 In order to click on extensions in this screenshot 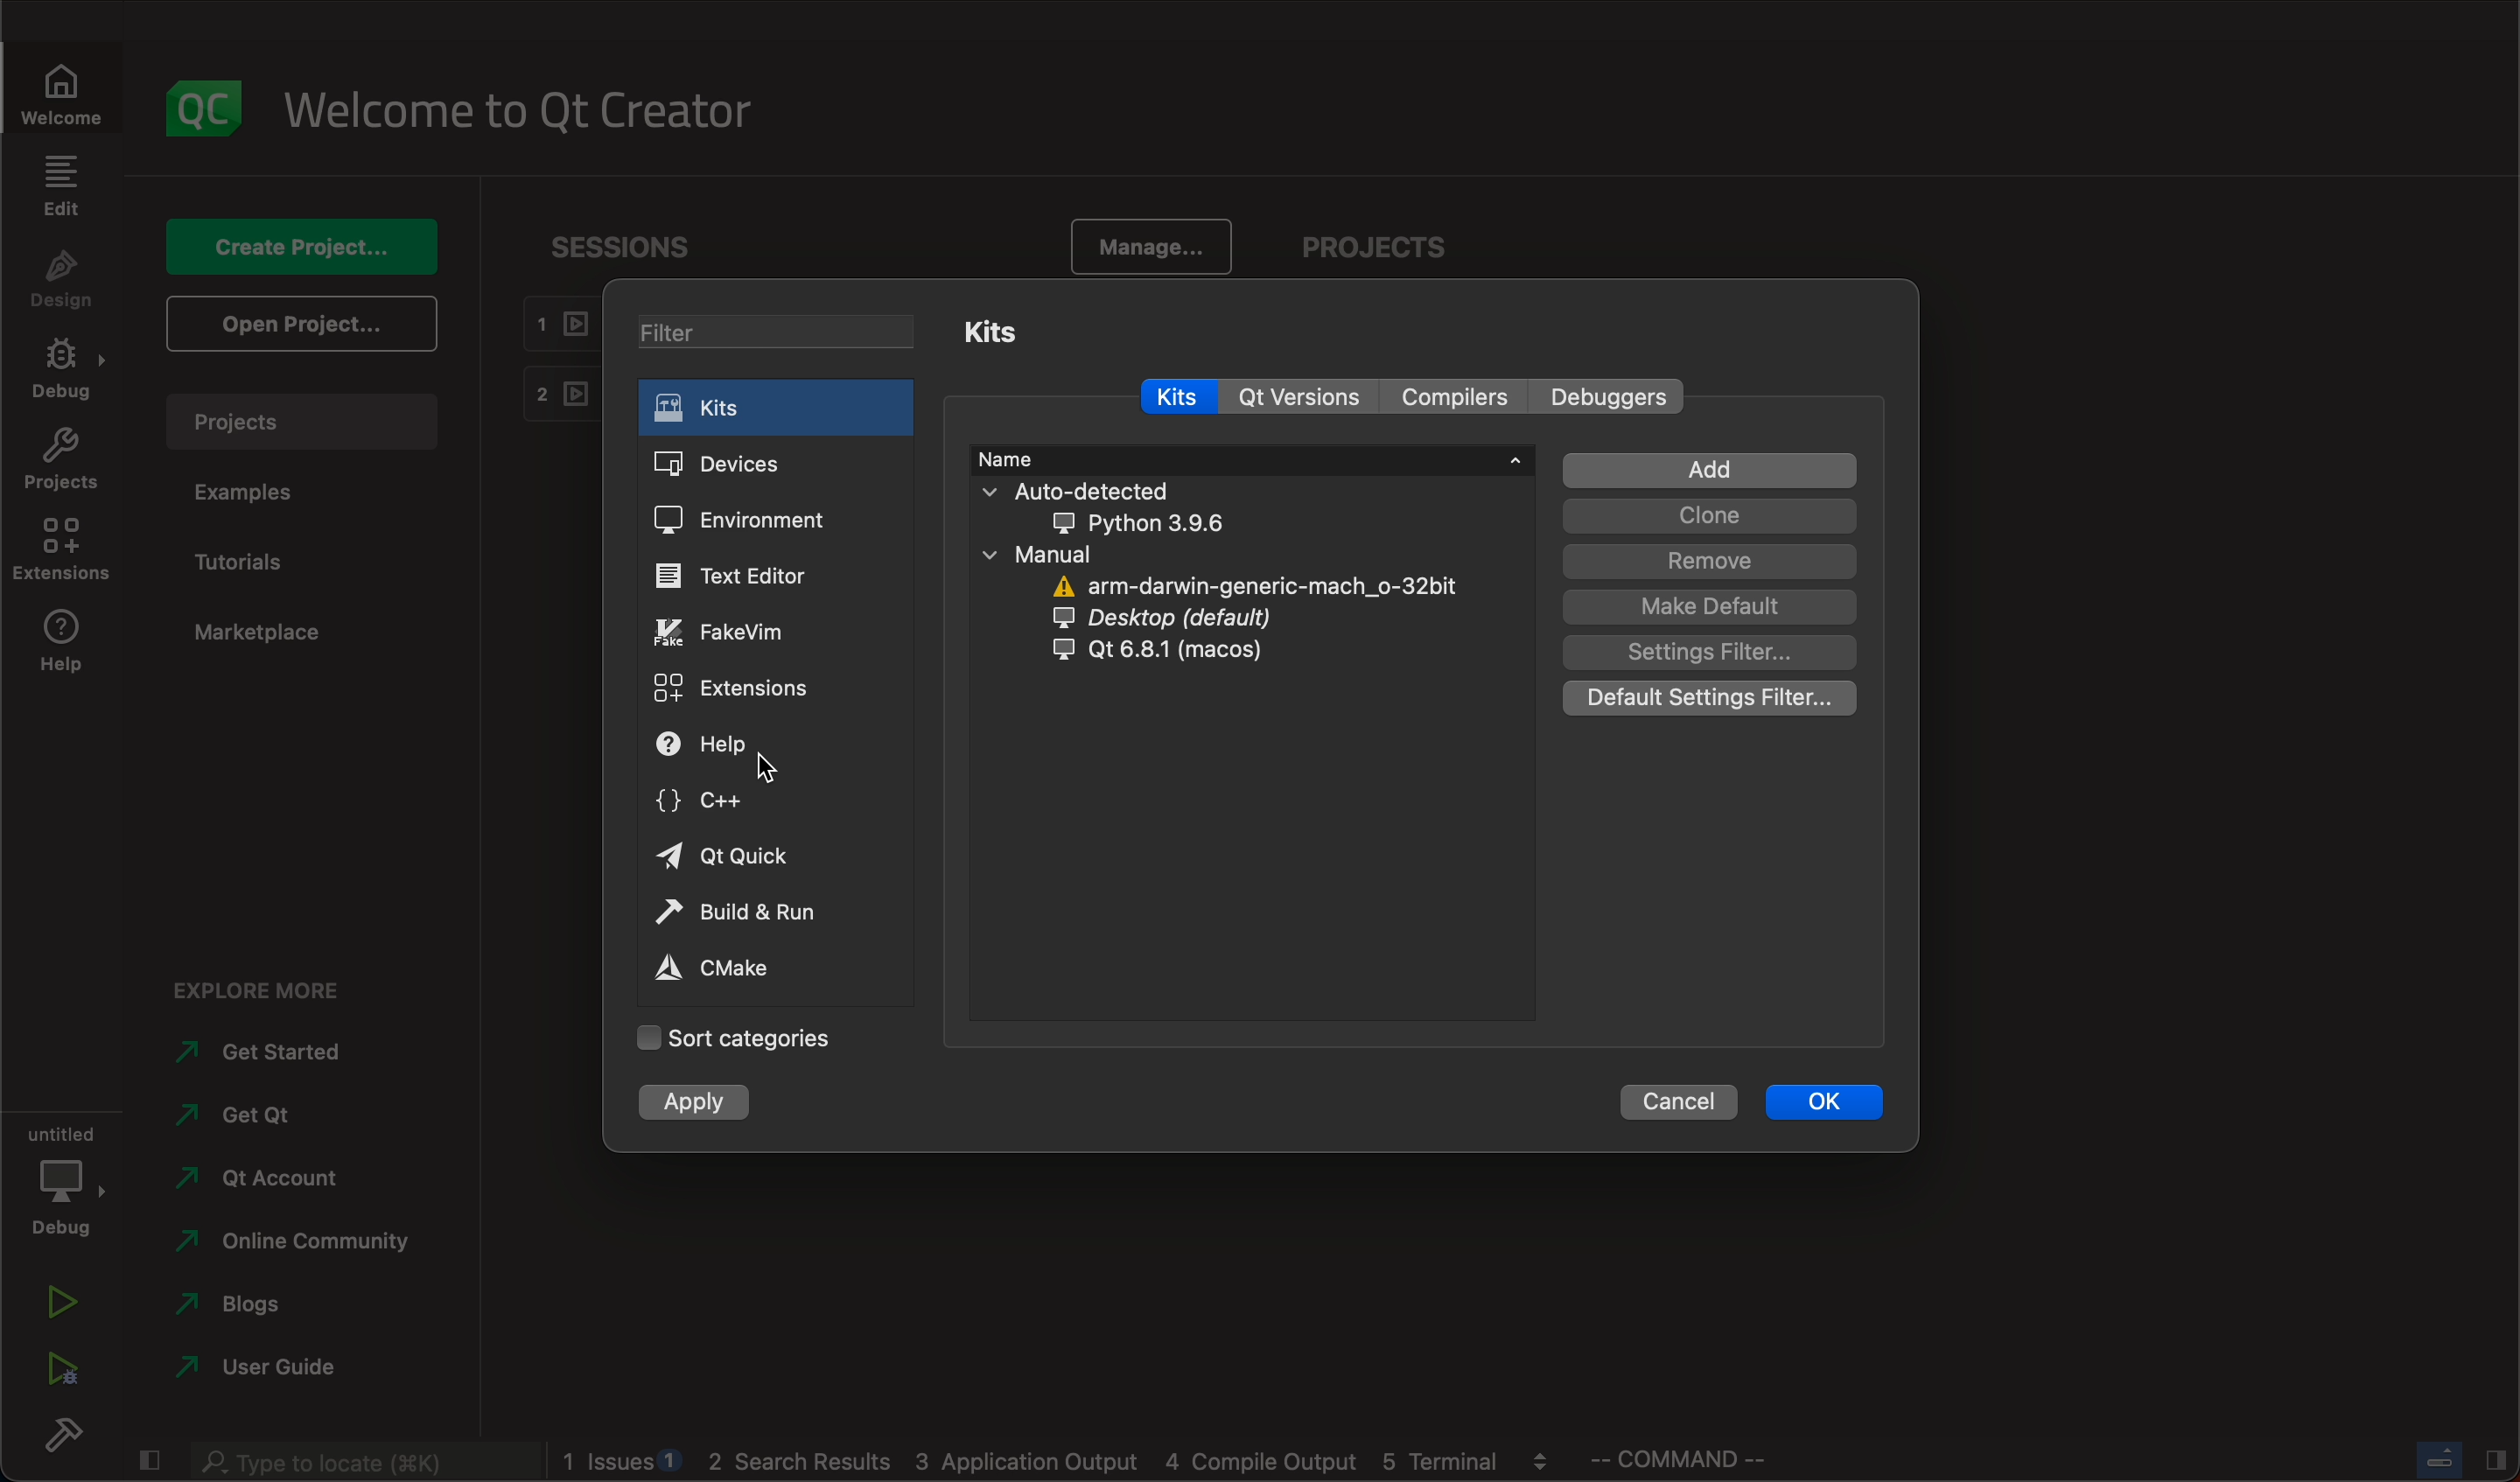, I will do `click(735, 686)`.